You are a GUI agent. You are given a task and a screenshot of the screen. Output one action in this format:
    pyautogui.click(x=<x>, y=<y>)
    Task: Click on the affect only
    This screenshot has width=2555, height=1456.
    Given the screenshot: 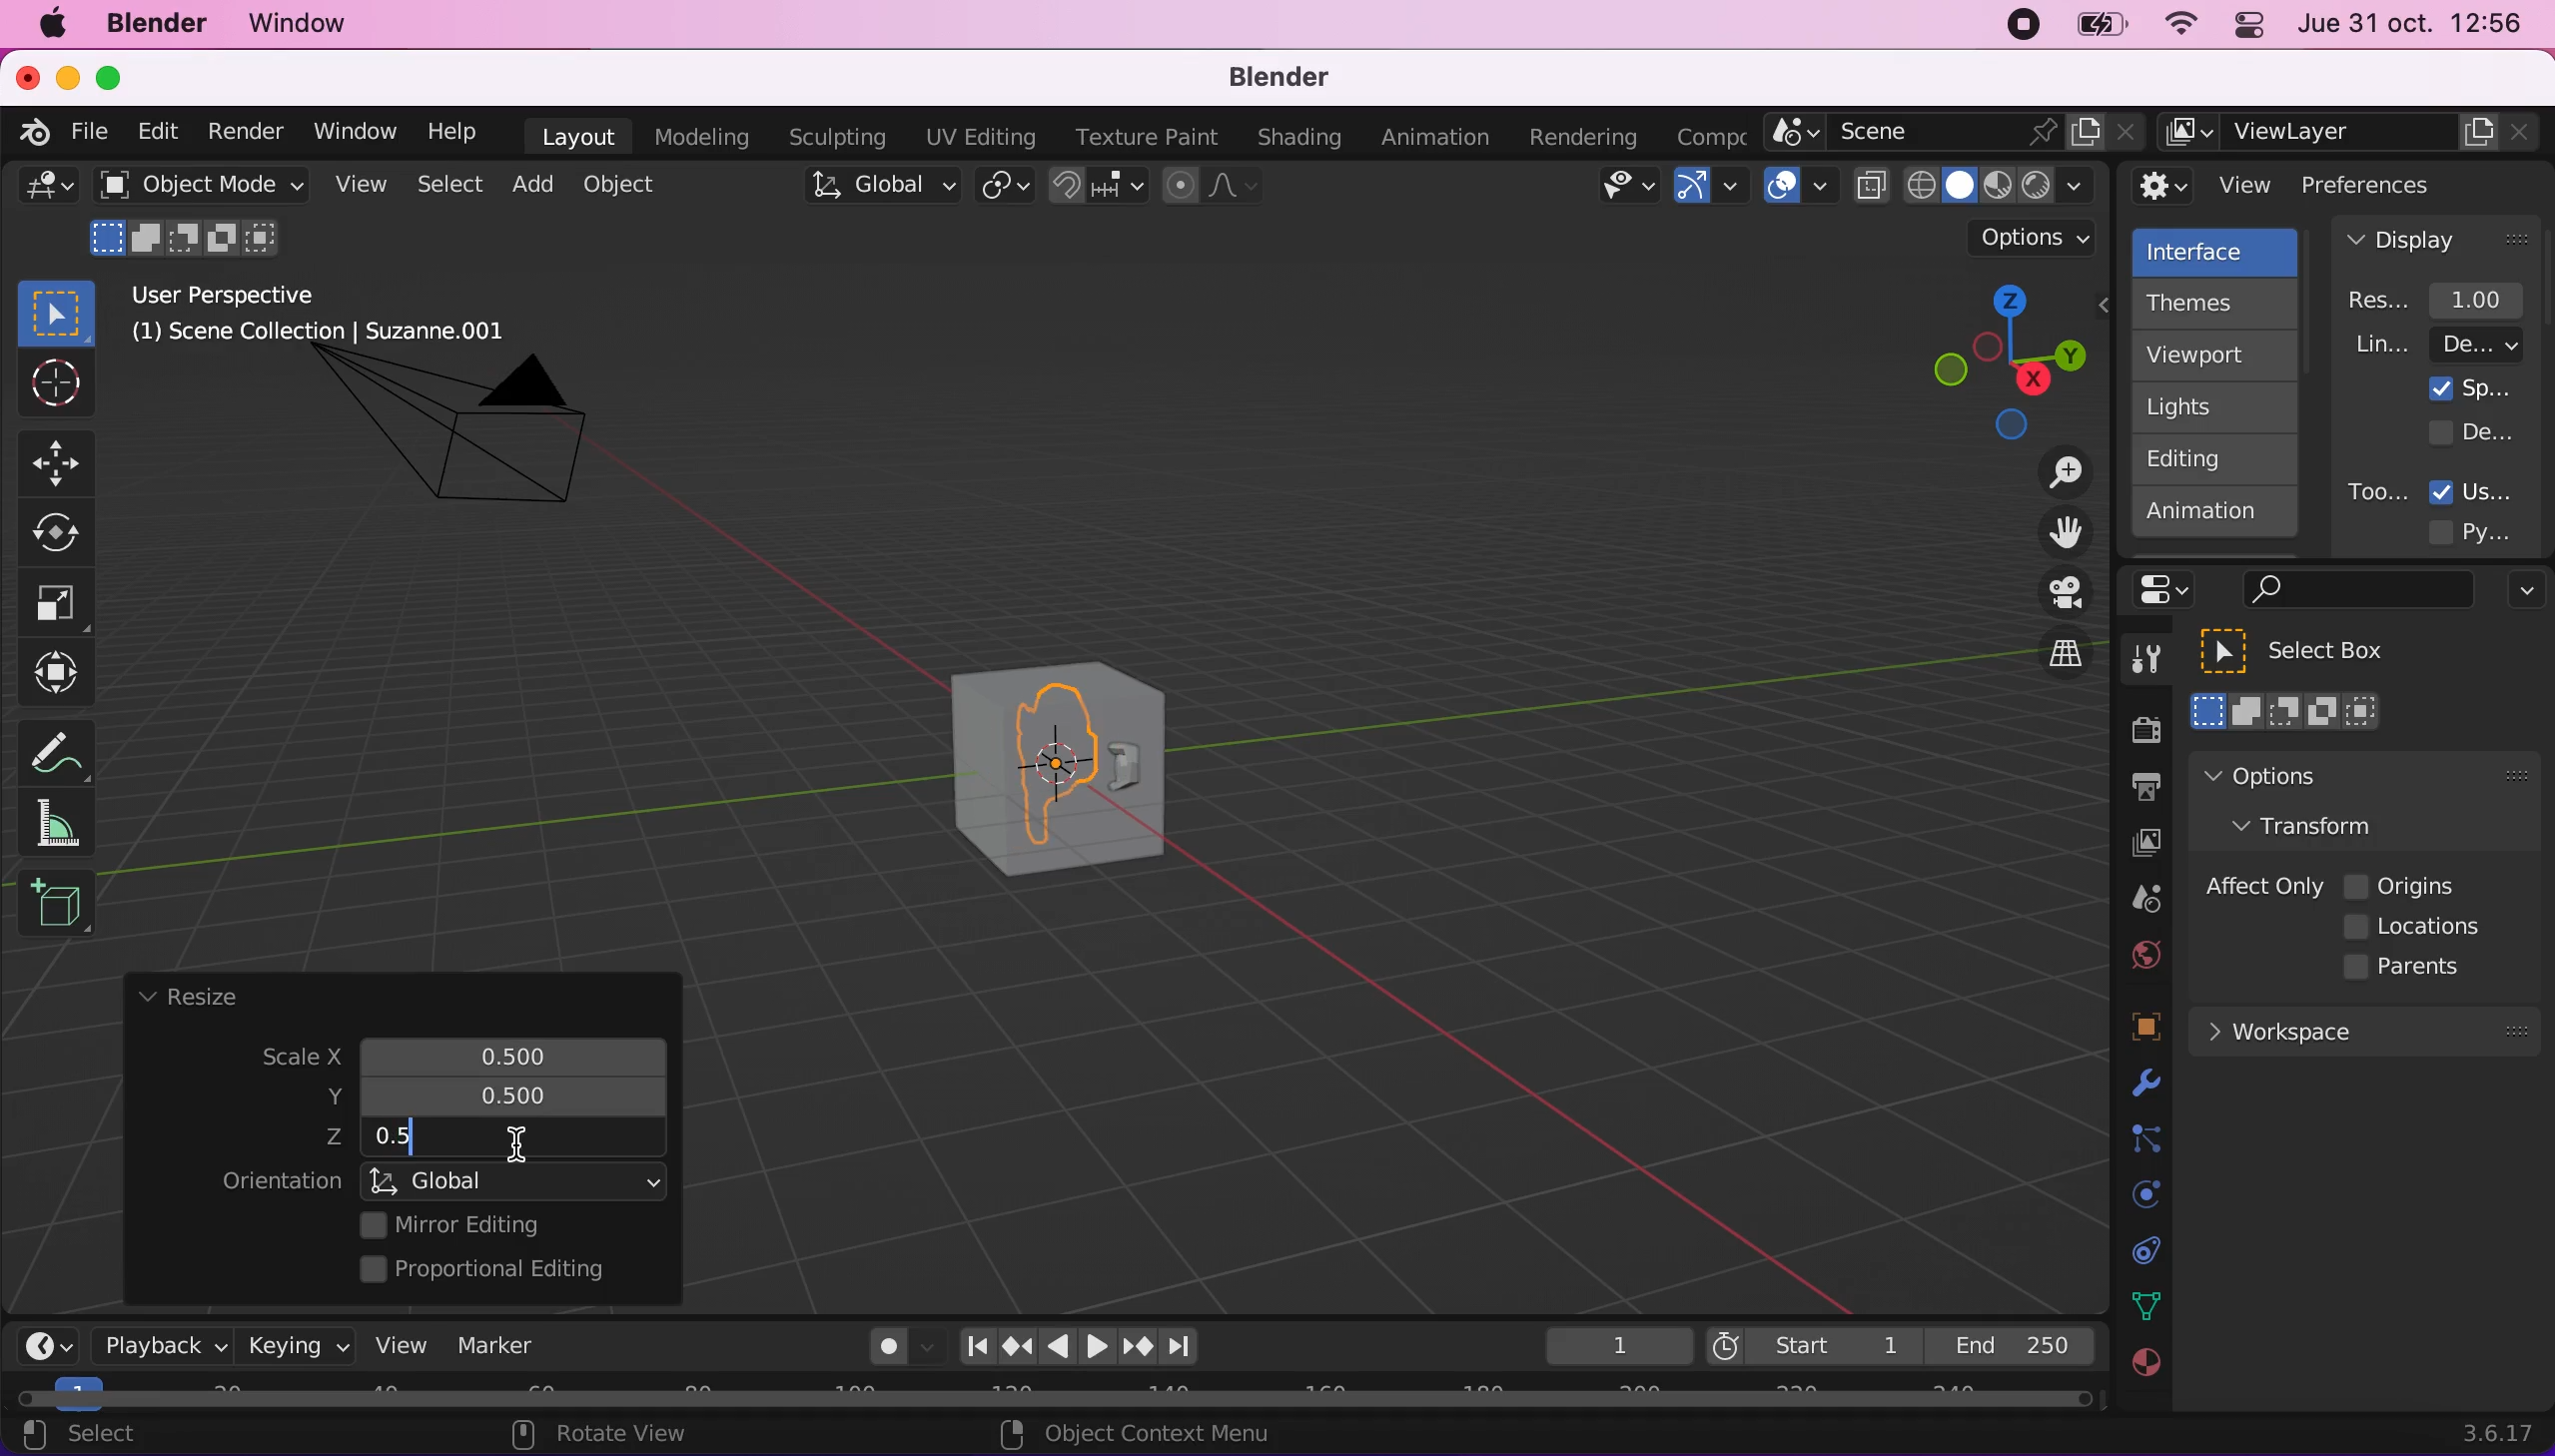 What is the action you would take?
    pyautogui.click(x=2260, y=886)
    